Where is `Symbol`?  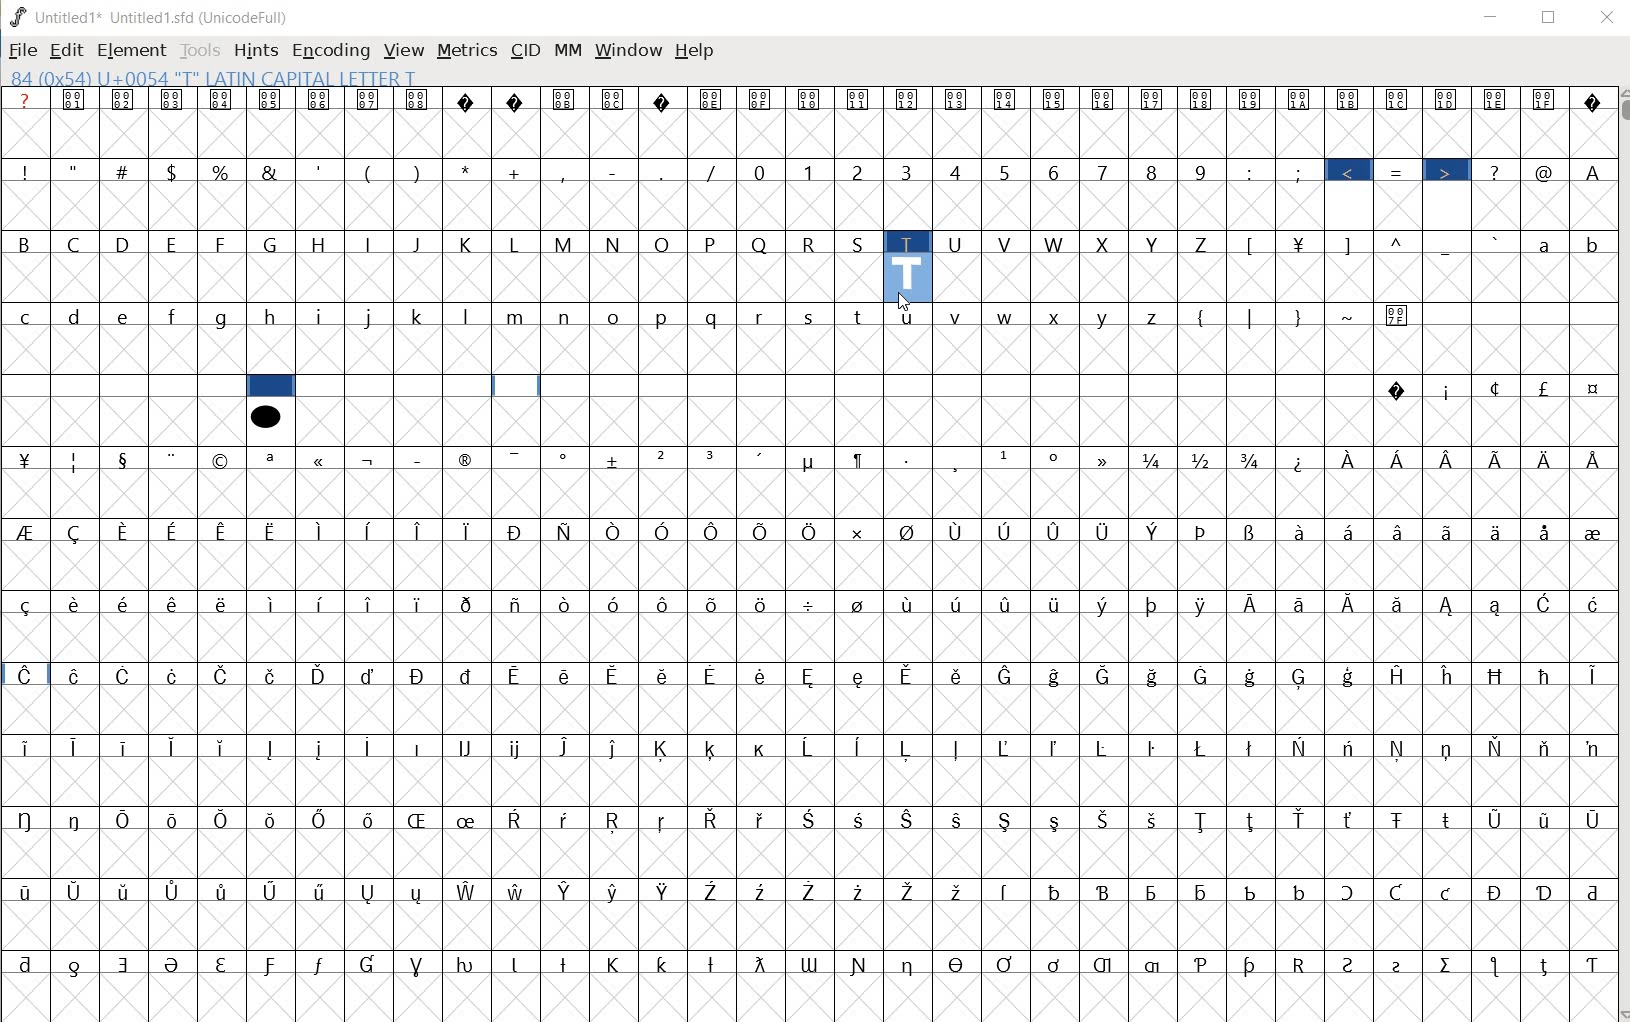
Symbol is located at coordinates (1497, 966).